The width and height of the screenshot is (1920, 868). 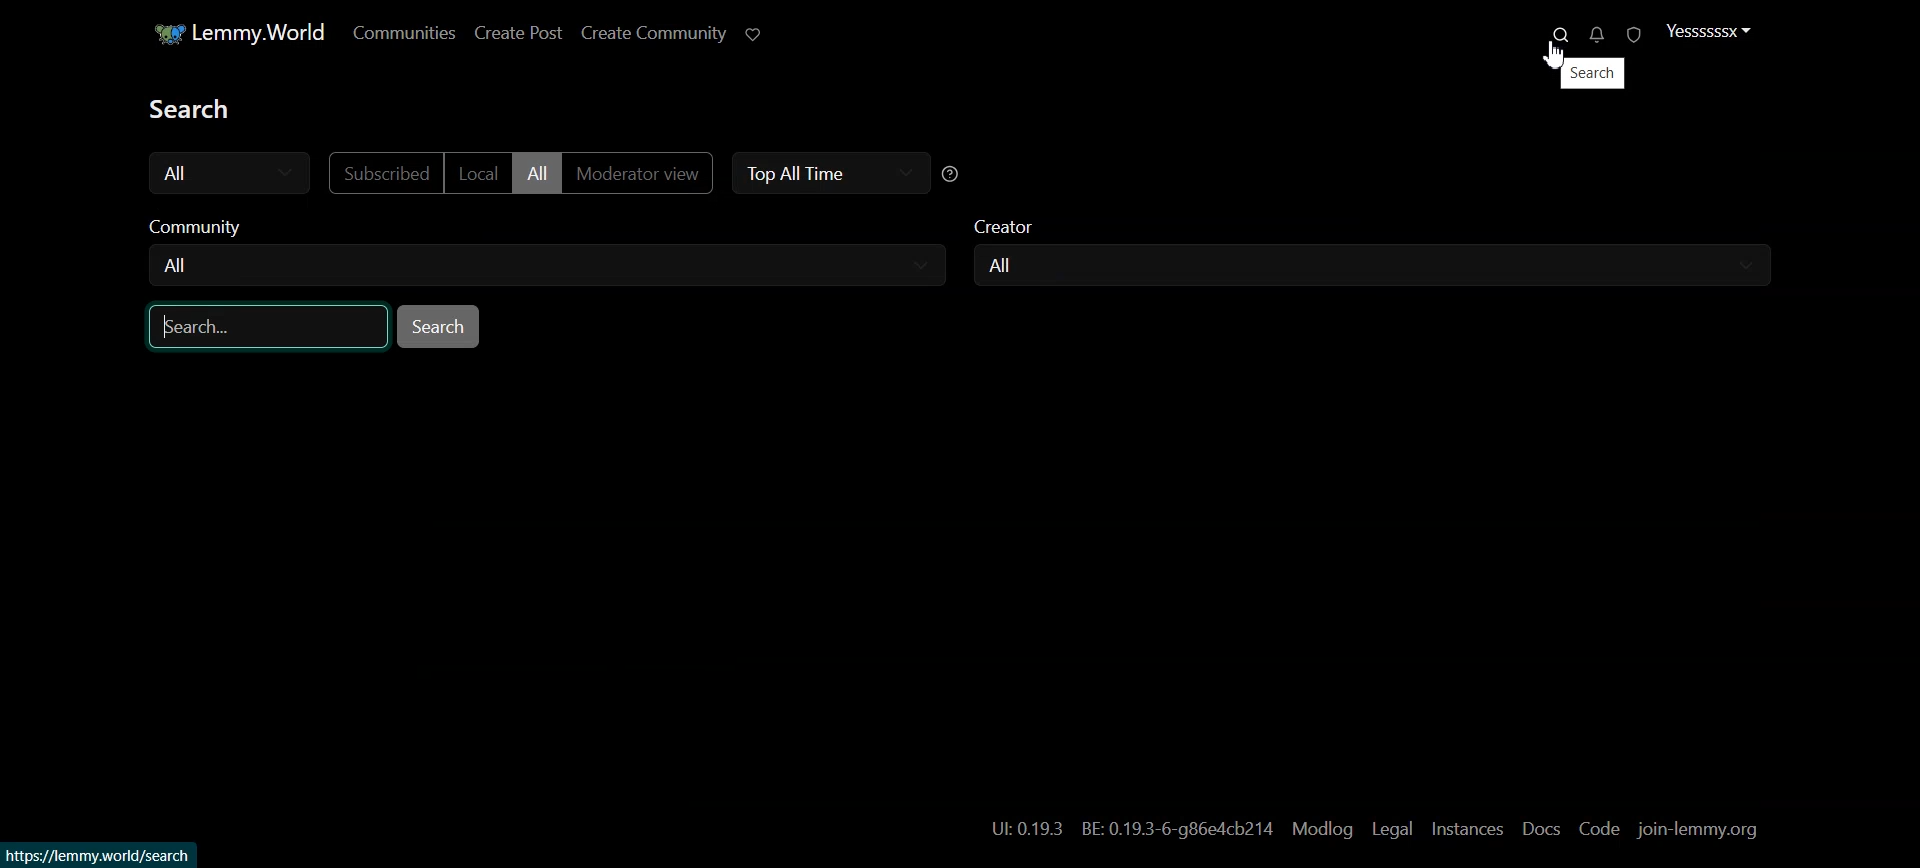 What do you see at coordinates (396, 32) in the screenshot?
I see `Communities` at bounding box center [396, 32].